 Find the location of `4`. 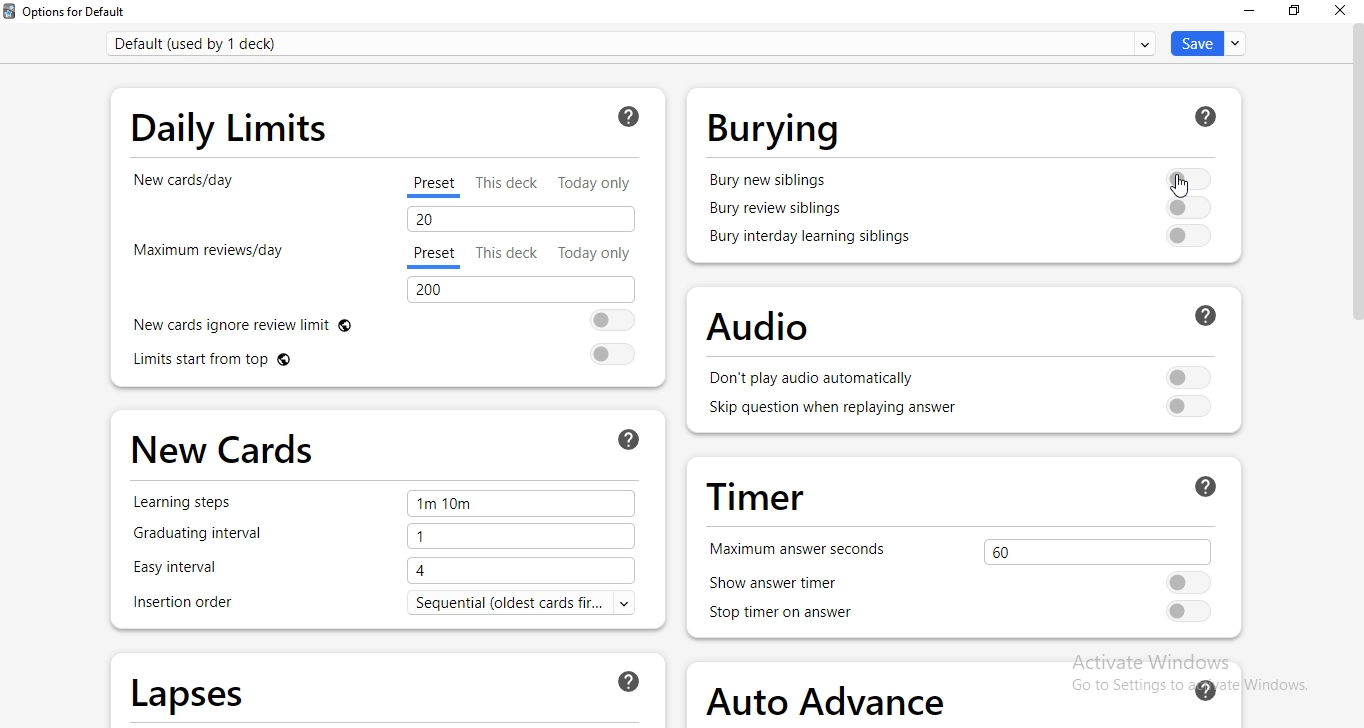

4 is located at coordinates (525, 569).